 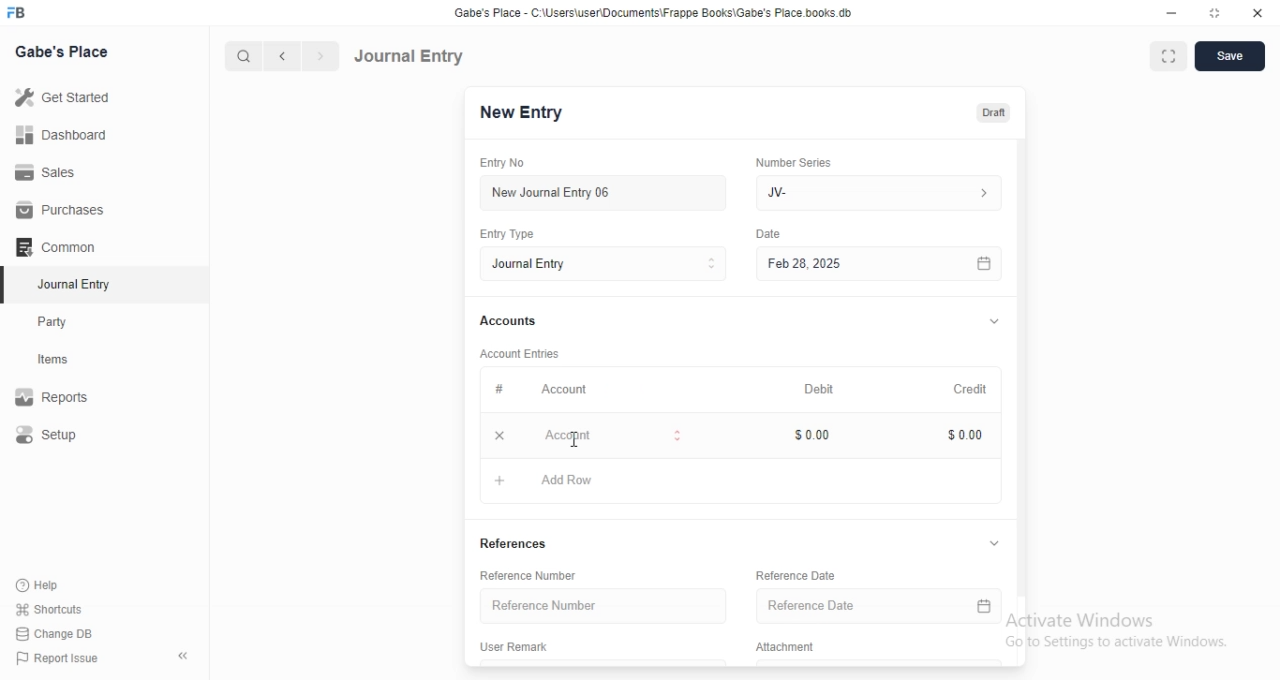 I want to click on hide, so click(x=179, y=657).